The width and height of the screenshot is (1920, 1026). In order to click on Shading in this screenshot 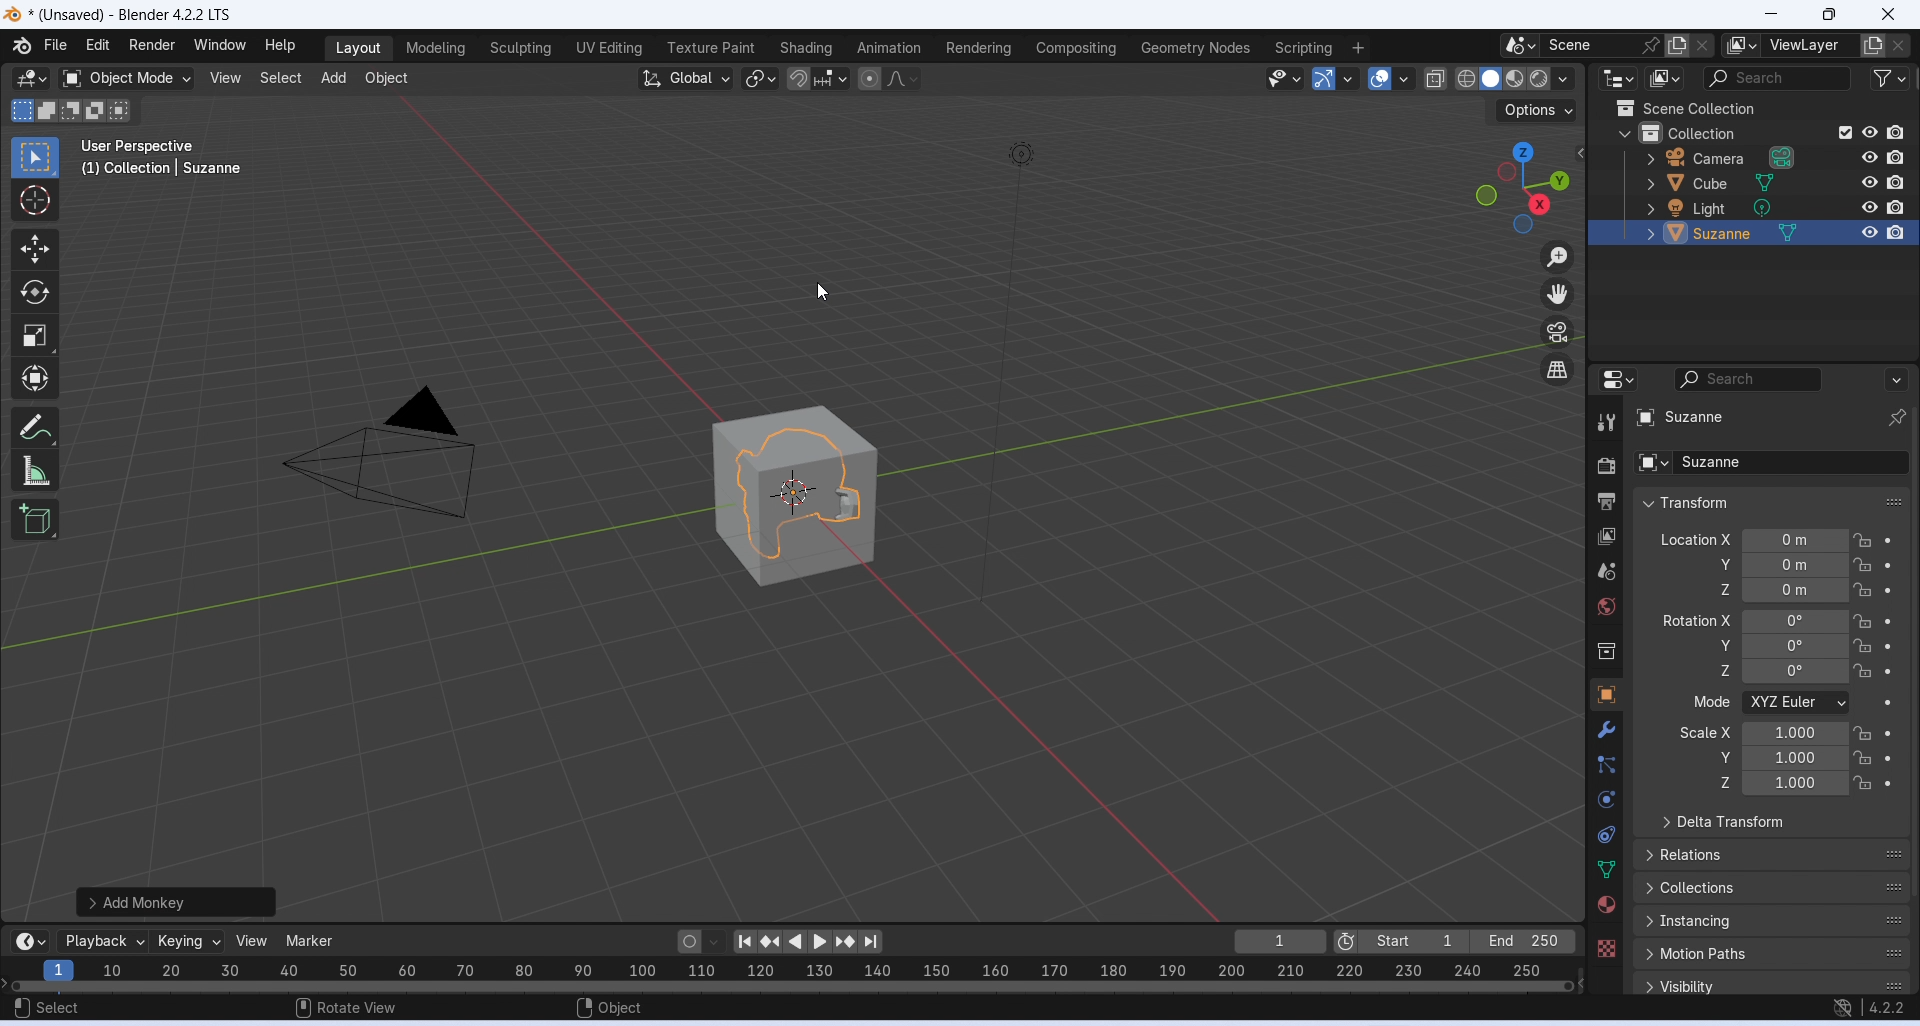, I will do `click(804, 48)`.